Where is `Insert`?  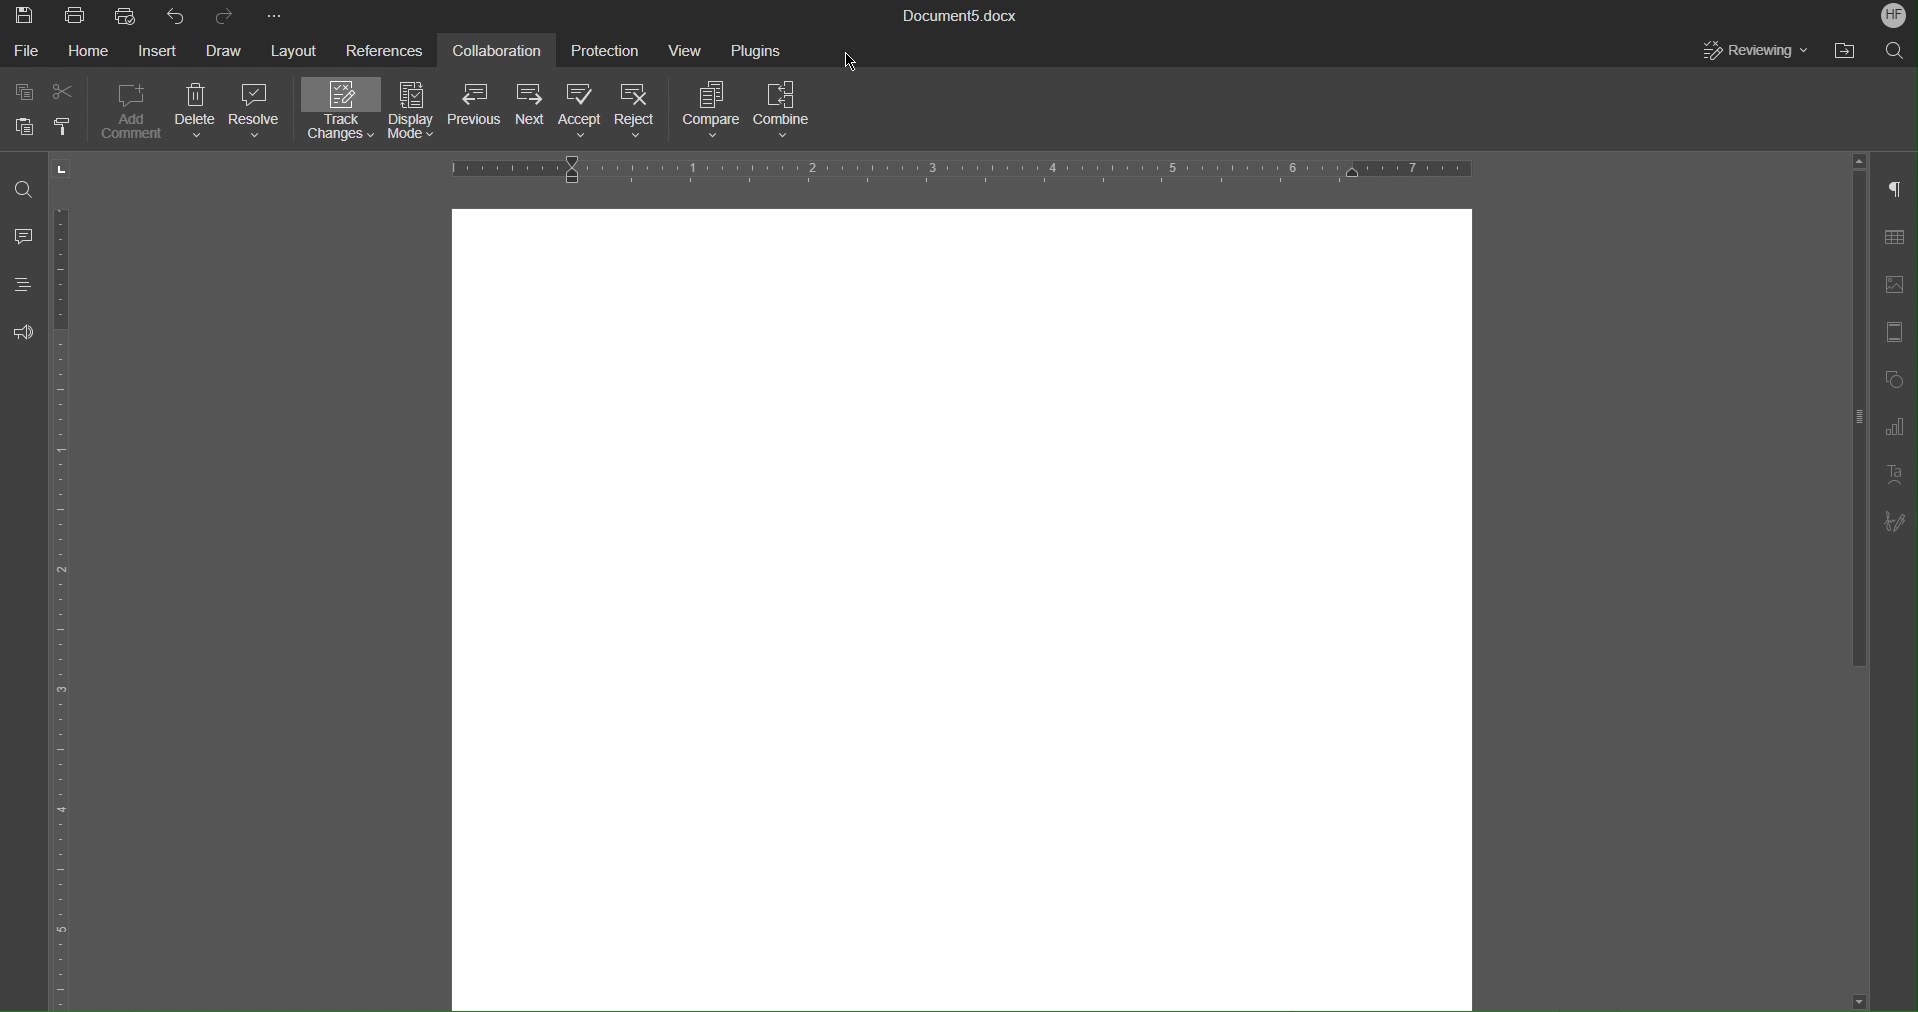 Insert is located at coordinates (167, 48).